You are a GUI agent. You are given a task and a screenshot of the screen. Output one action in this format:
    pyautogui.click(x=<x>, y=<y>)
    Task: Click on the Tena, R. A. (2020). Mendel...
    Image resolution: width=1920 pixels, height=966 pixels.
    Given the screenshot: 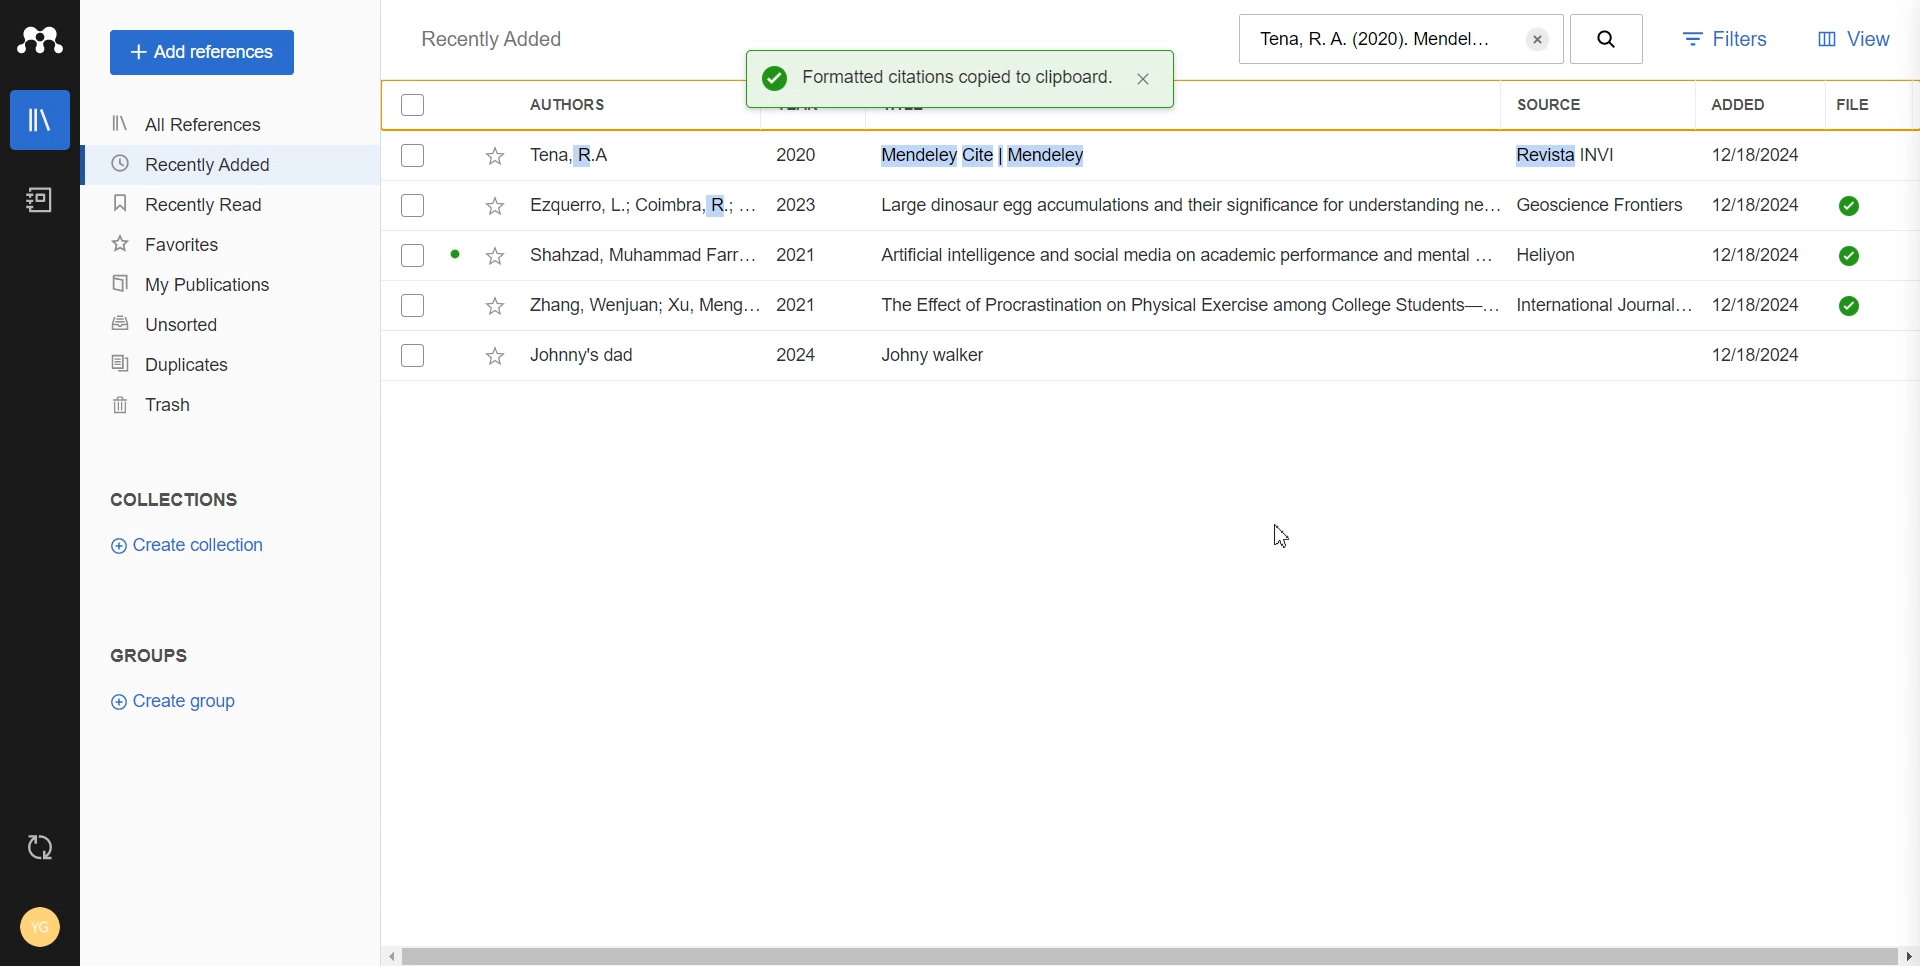 What is the action you would take?
    pyautogui.click(x=1378, y=39)
    